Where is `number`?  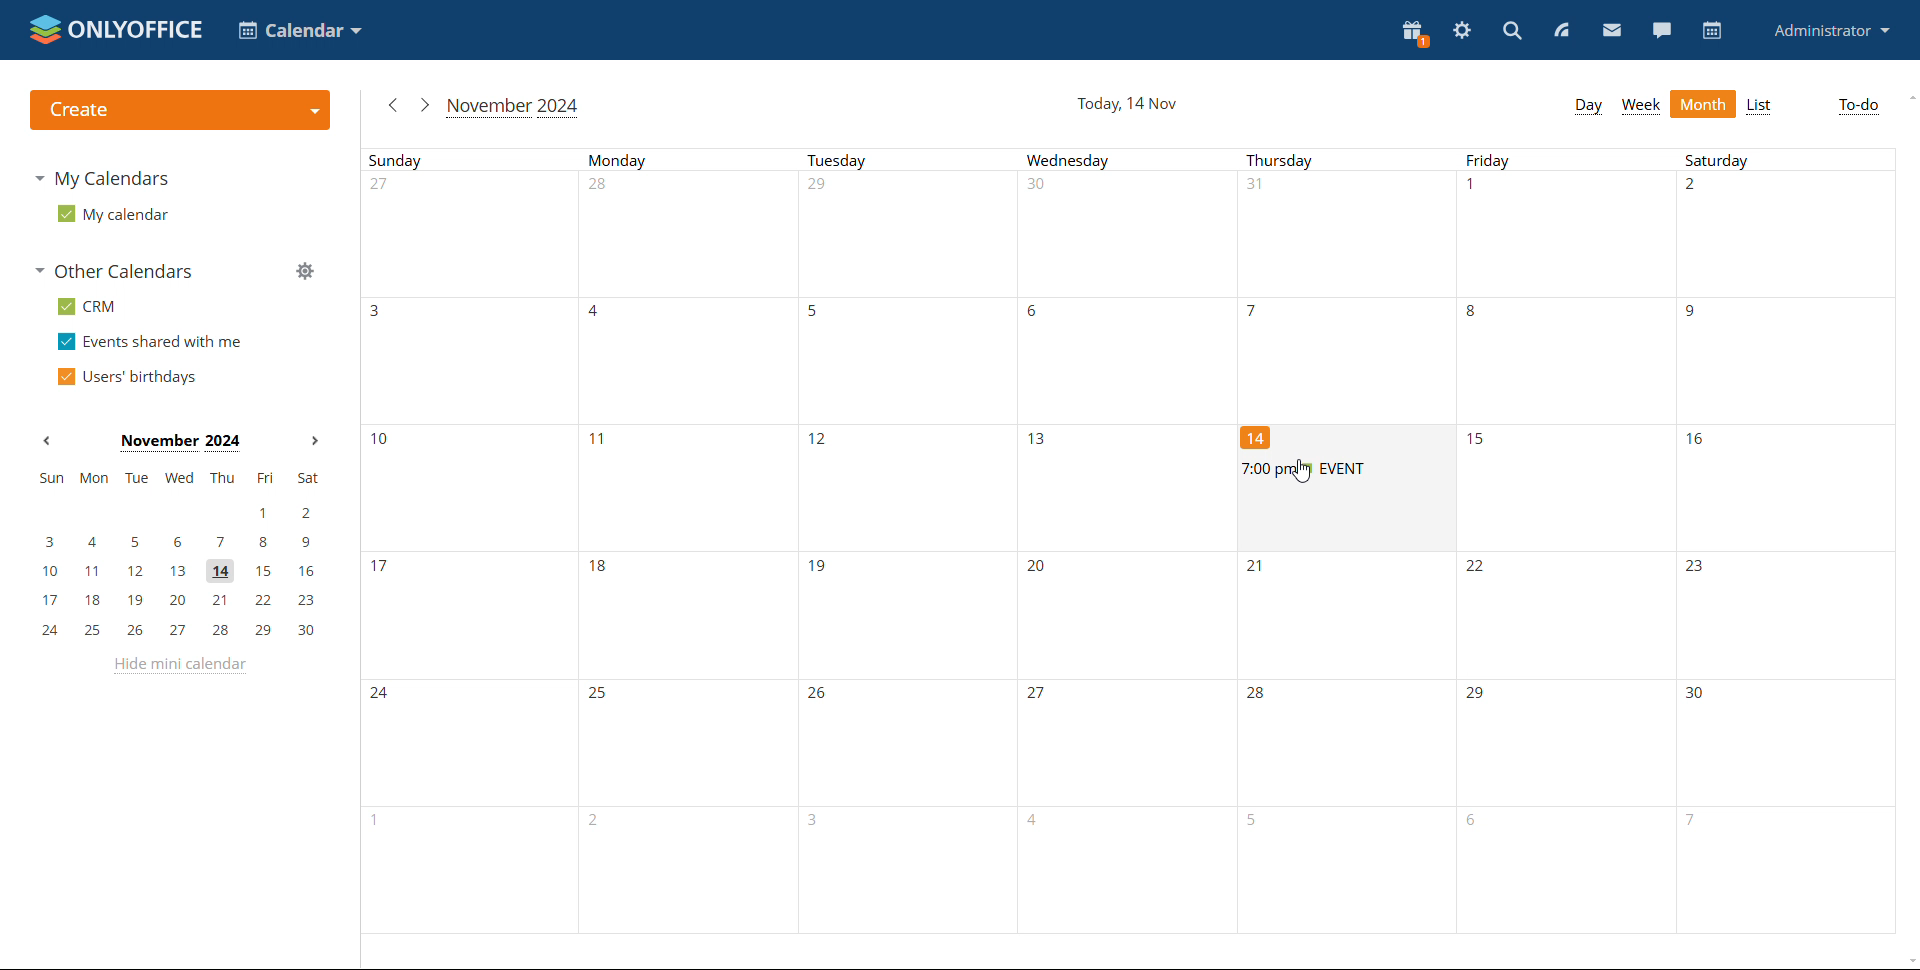 number is located at coordinates (1700, 190).